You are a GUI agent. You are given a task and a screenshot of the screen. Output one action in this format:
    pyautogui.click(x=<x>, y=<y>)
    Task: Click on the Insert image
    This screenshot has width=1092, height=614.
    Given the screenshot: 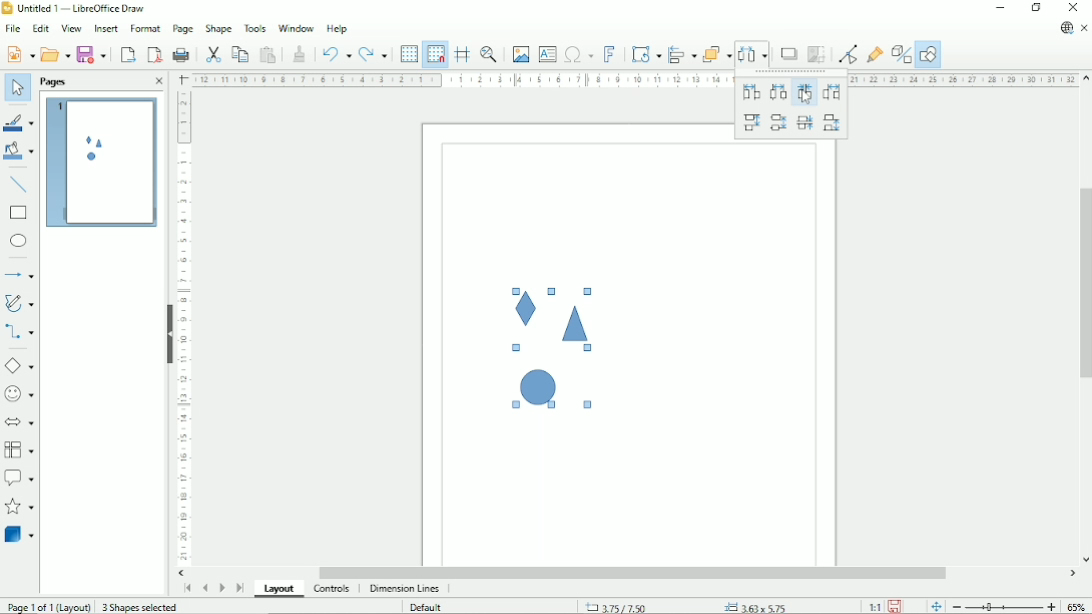 What is the action you would take?
    pyautogui.click(x=521, y=55)
    